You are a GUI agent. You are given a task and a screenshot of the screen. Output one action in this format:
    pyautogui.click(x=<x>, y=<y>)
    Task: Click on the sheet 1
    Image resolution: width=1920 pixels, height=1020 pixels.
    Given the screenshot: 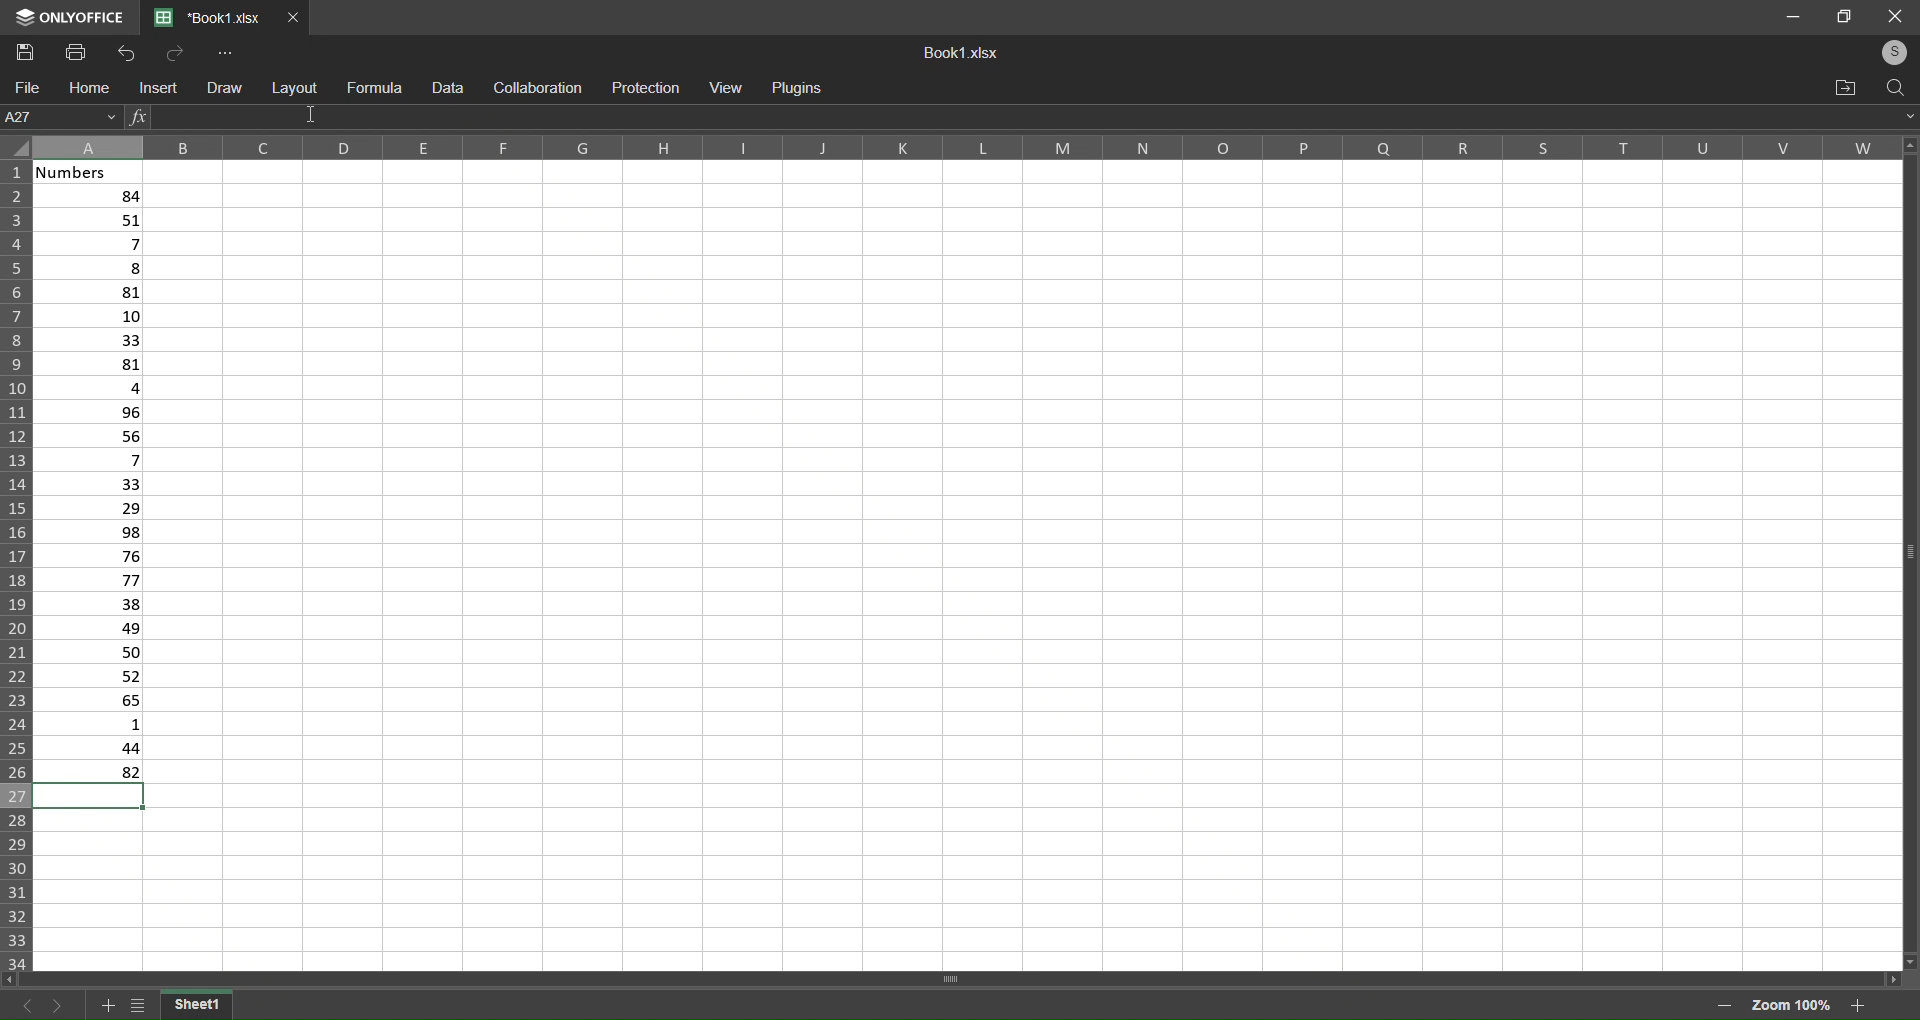 What is the action you would take?
    pyautogui.click(x=202, y=1005)
    